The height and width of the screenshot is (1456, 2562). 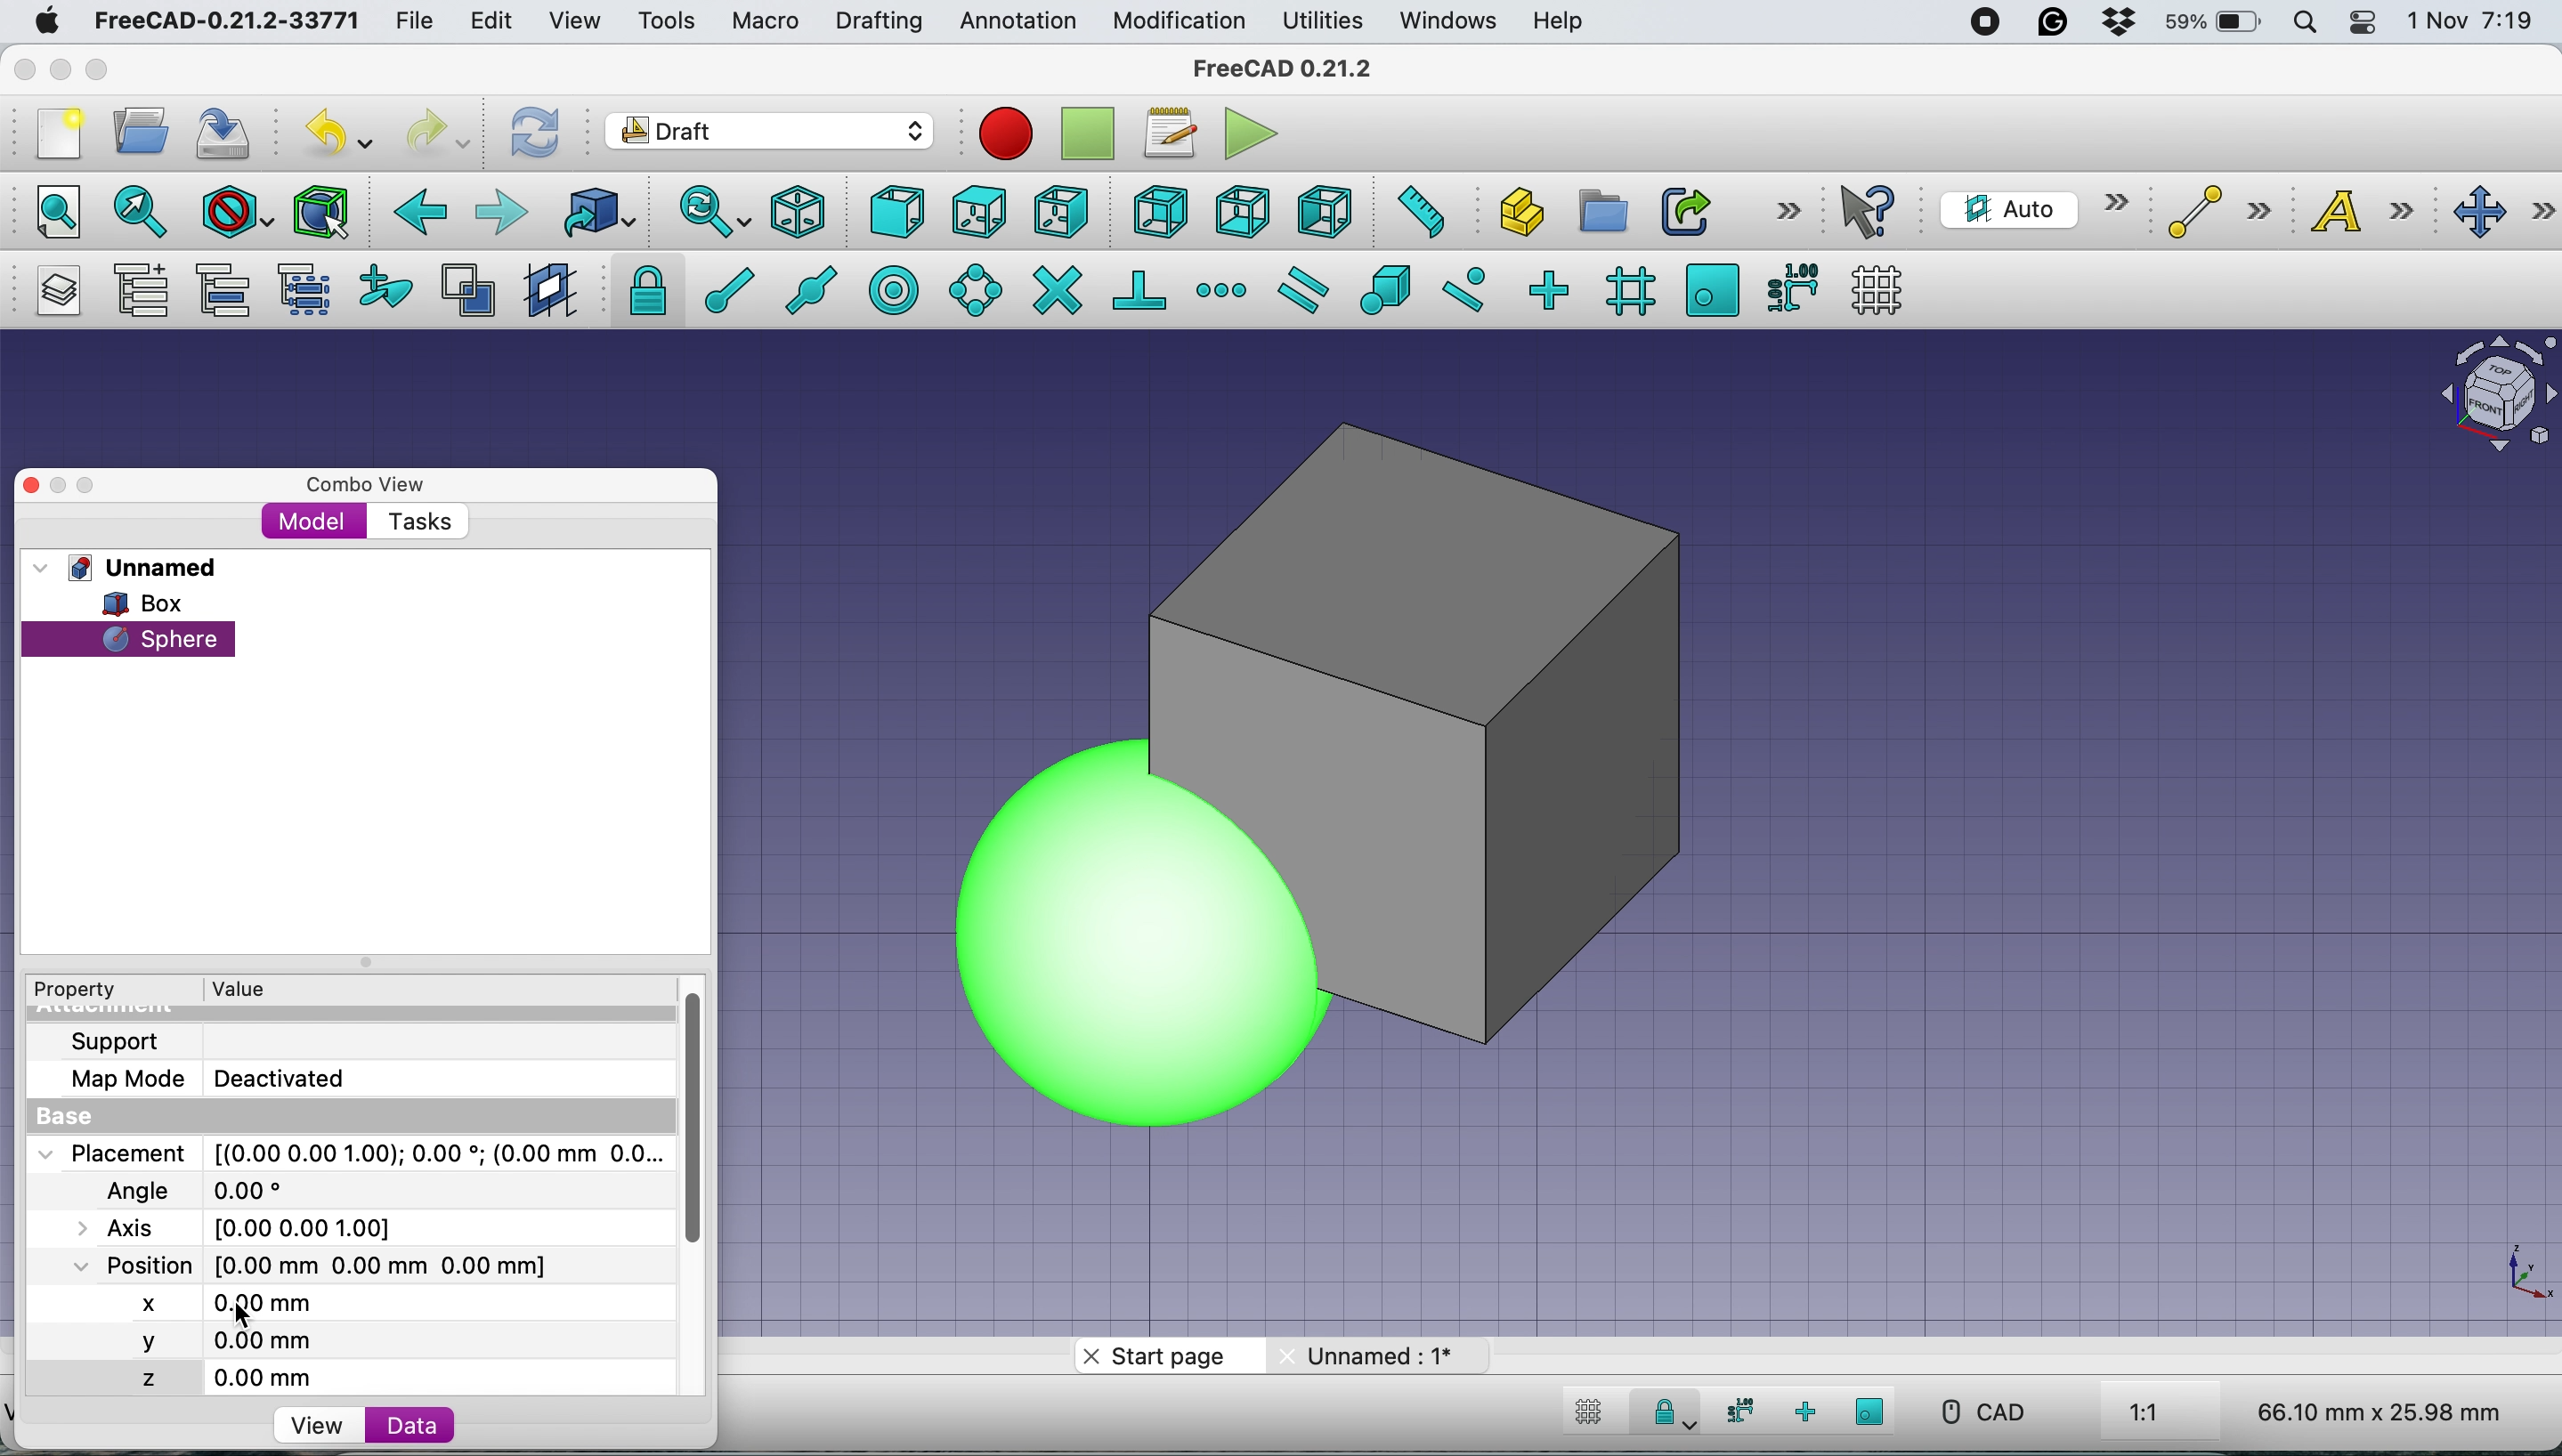 What do you see at coordinates (495, 23) in the screenshot?
I see `edit` at bounding box center [495, 23].